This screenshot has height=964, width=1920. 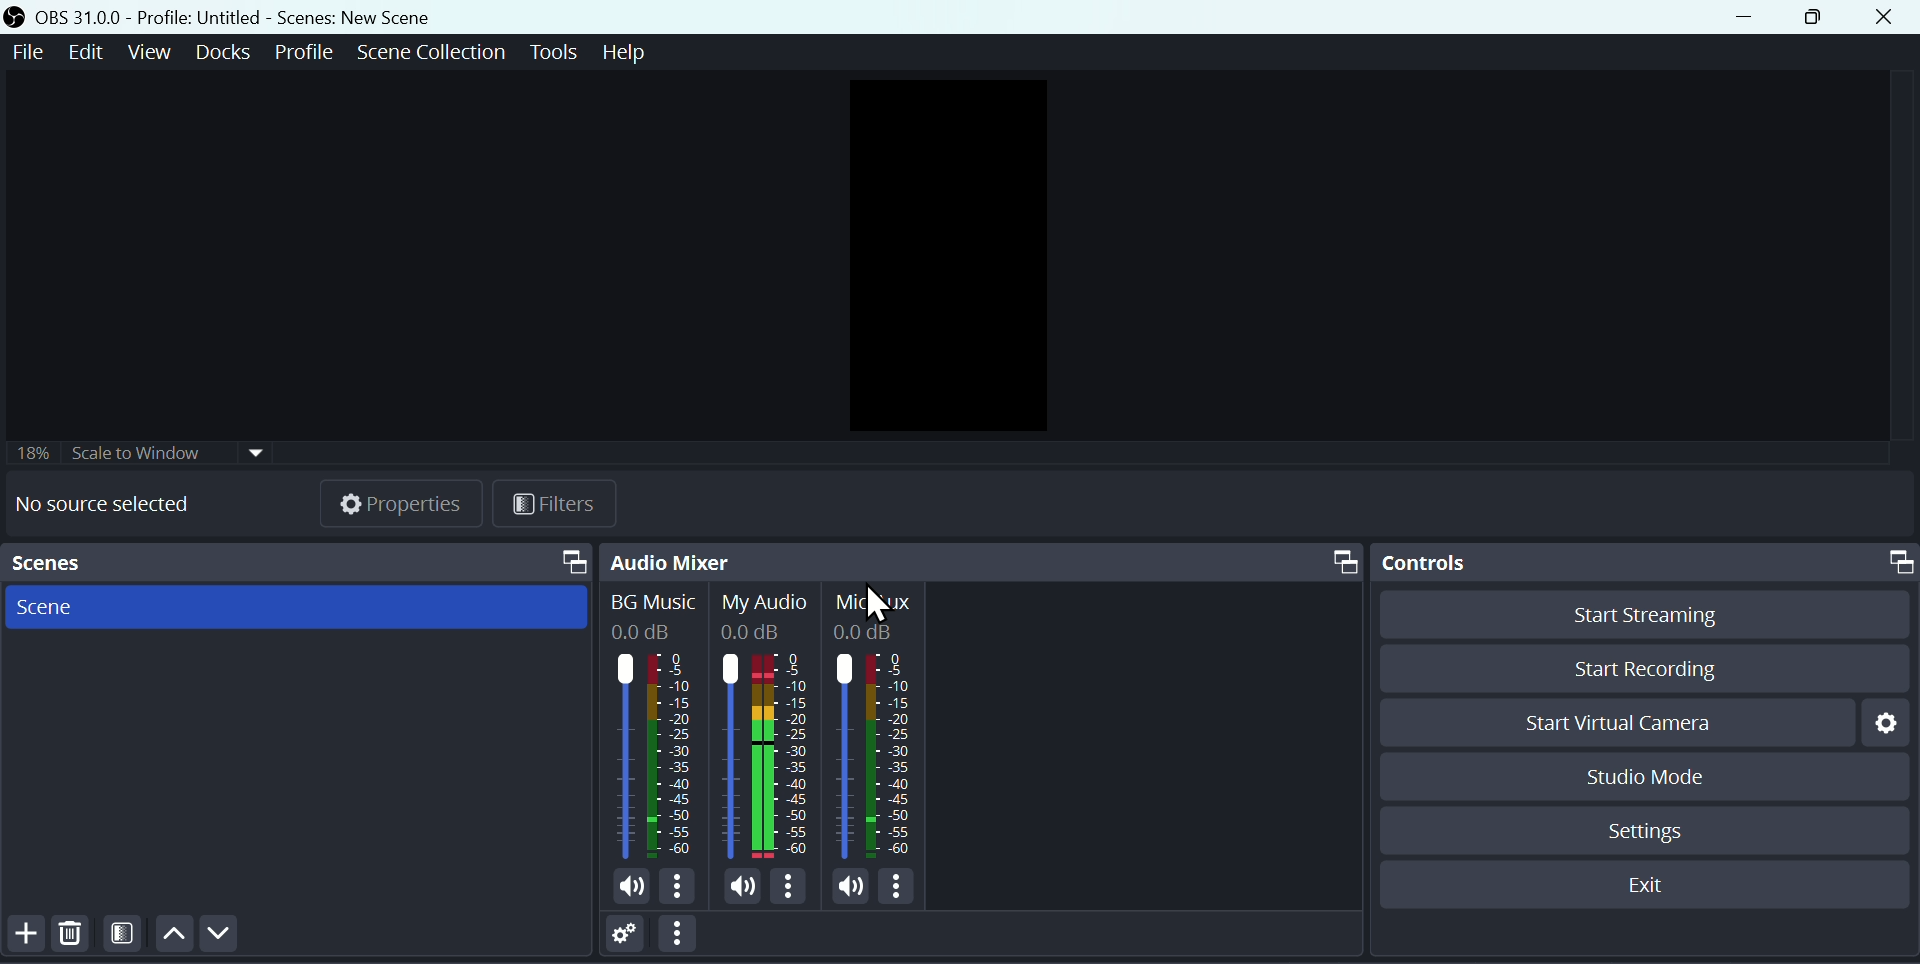 I want to click on options, so click(x=679, y=934).